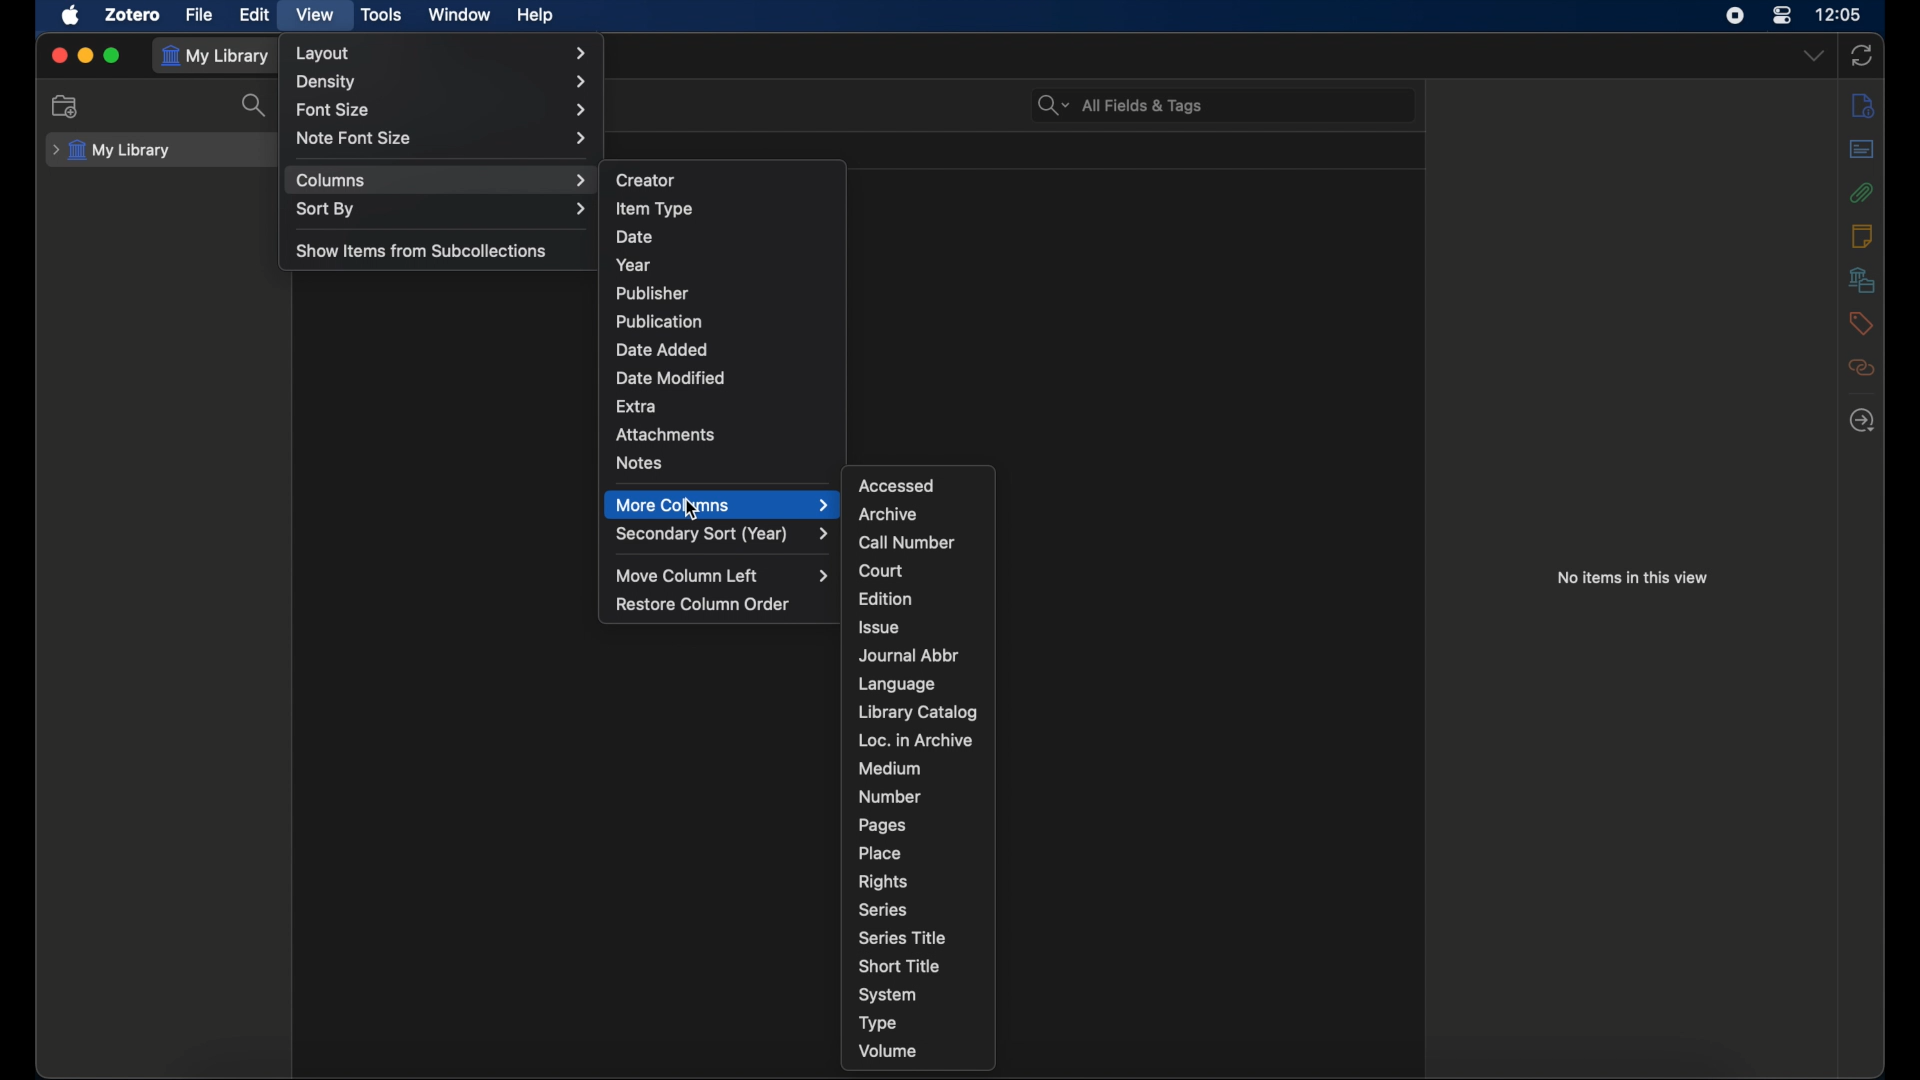 This screenshot has height=1080, width=1920. I want to click on attachments, so click(1861, 192).